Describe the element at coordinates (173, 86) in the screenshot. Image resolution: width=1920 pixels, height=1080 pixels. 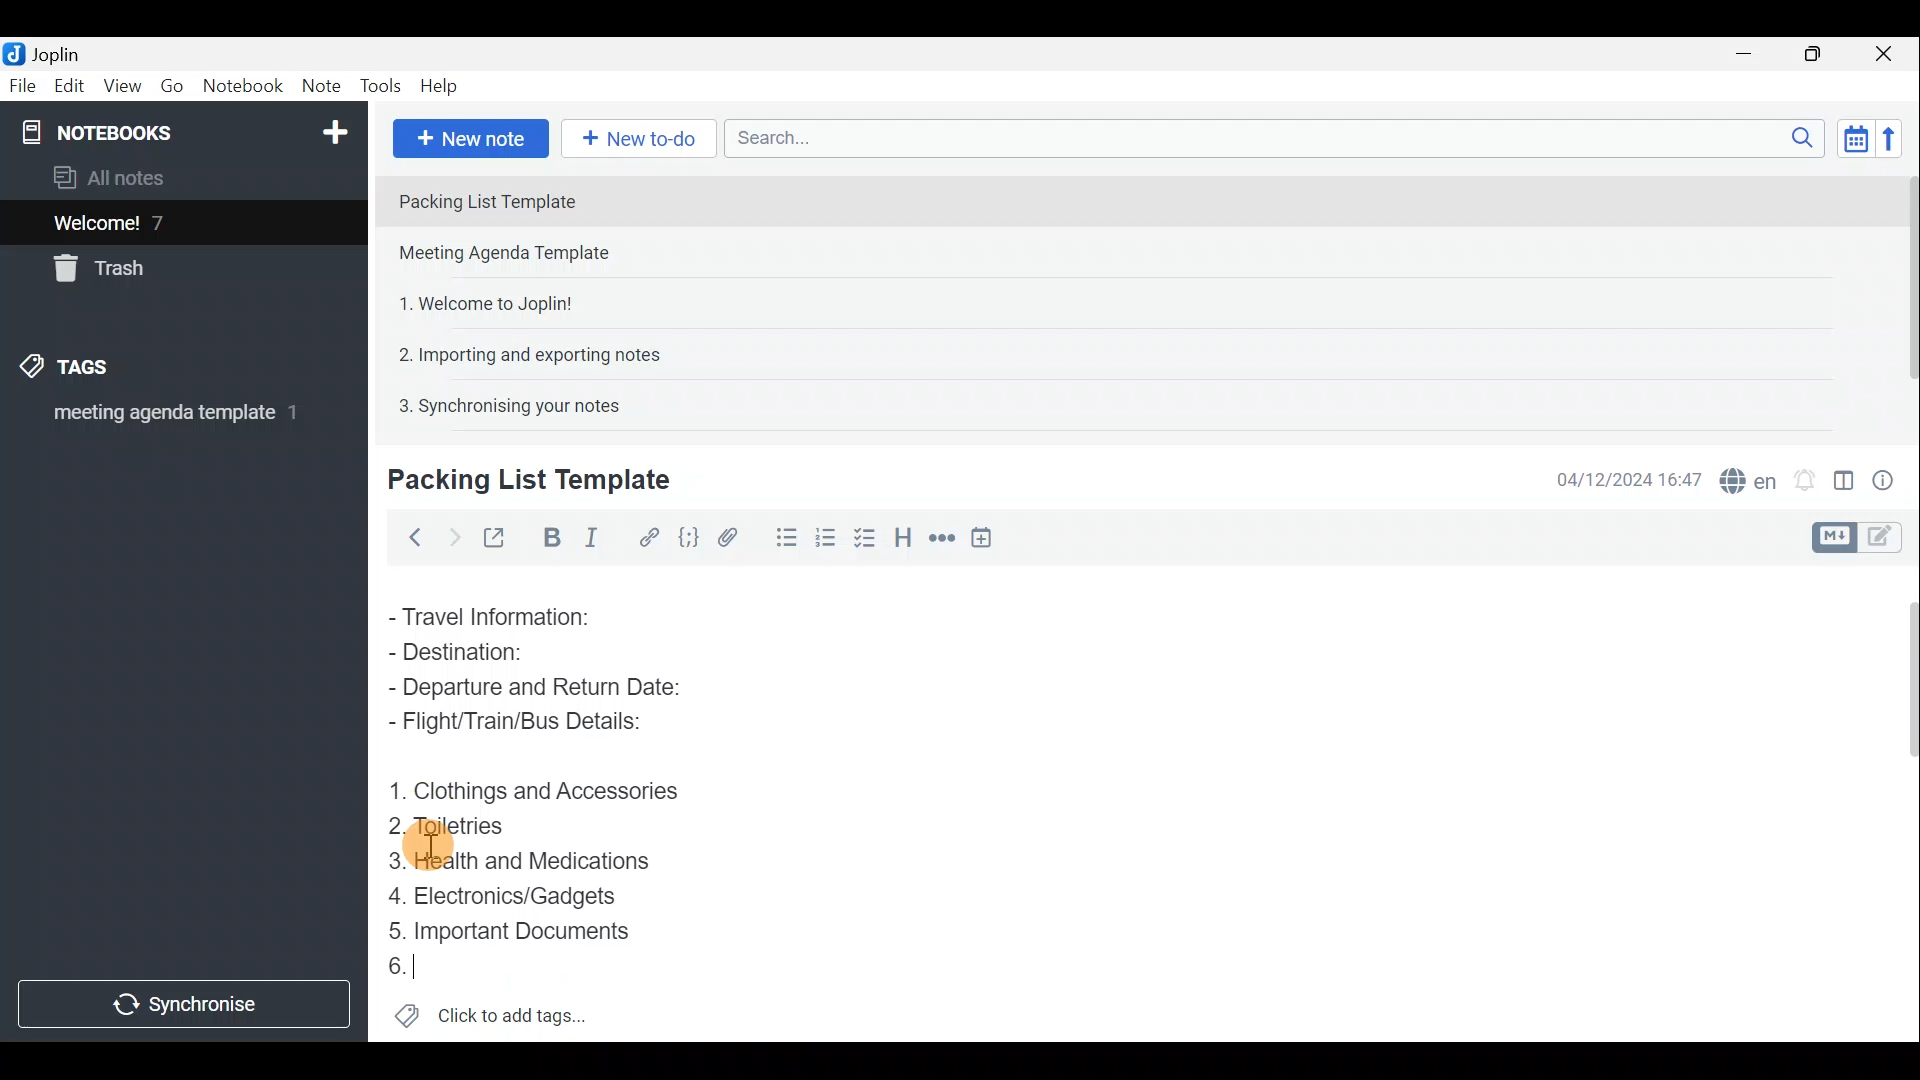
I see `Go` at that location.